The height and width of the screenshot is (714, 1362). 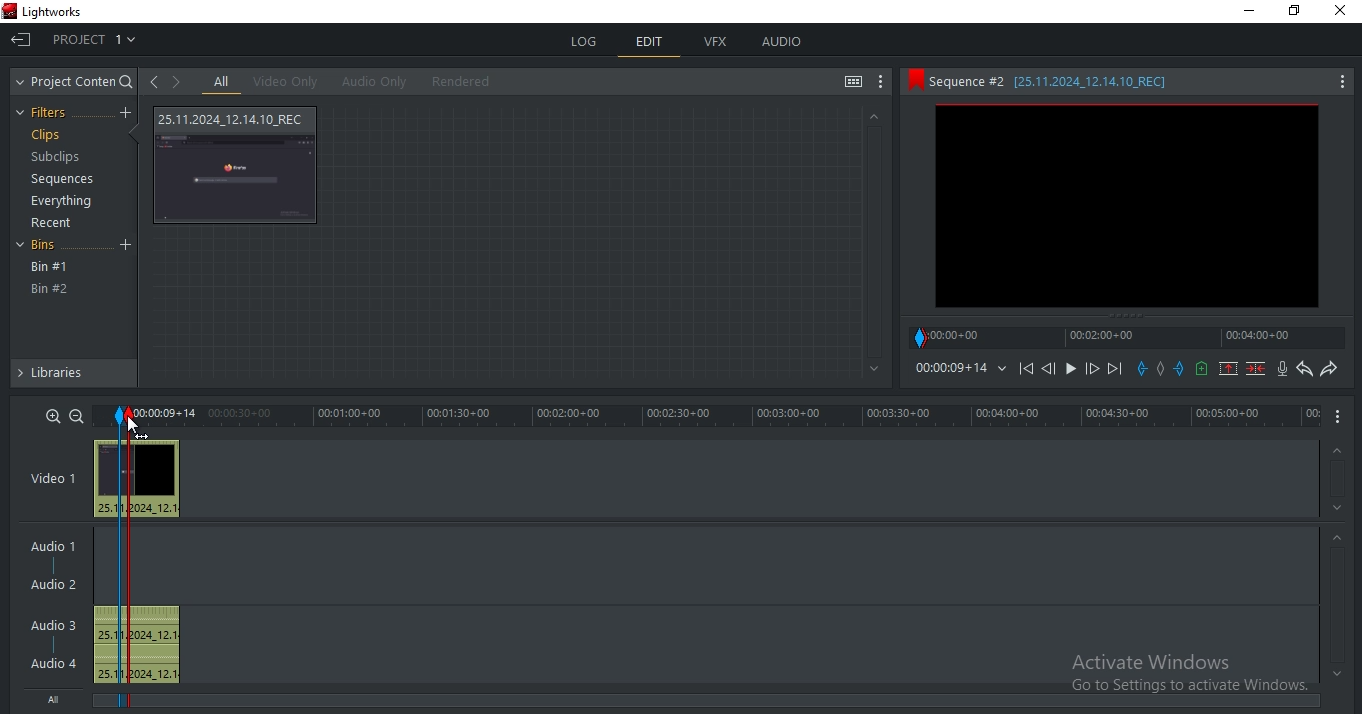 What do you see at coordinates (57, 543) in the screenshot?
I see `Audio 1` at bounding box center [57, 543].